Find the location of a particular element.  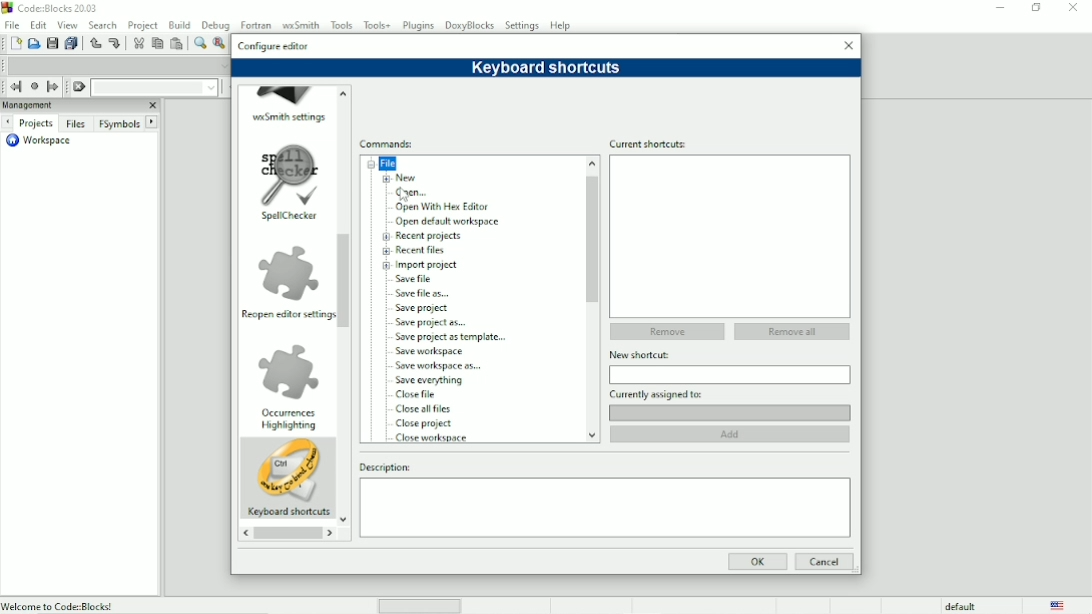

Open is located at coordinates (33, 43).